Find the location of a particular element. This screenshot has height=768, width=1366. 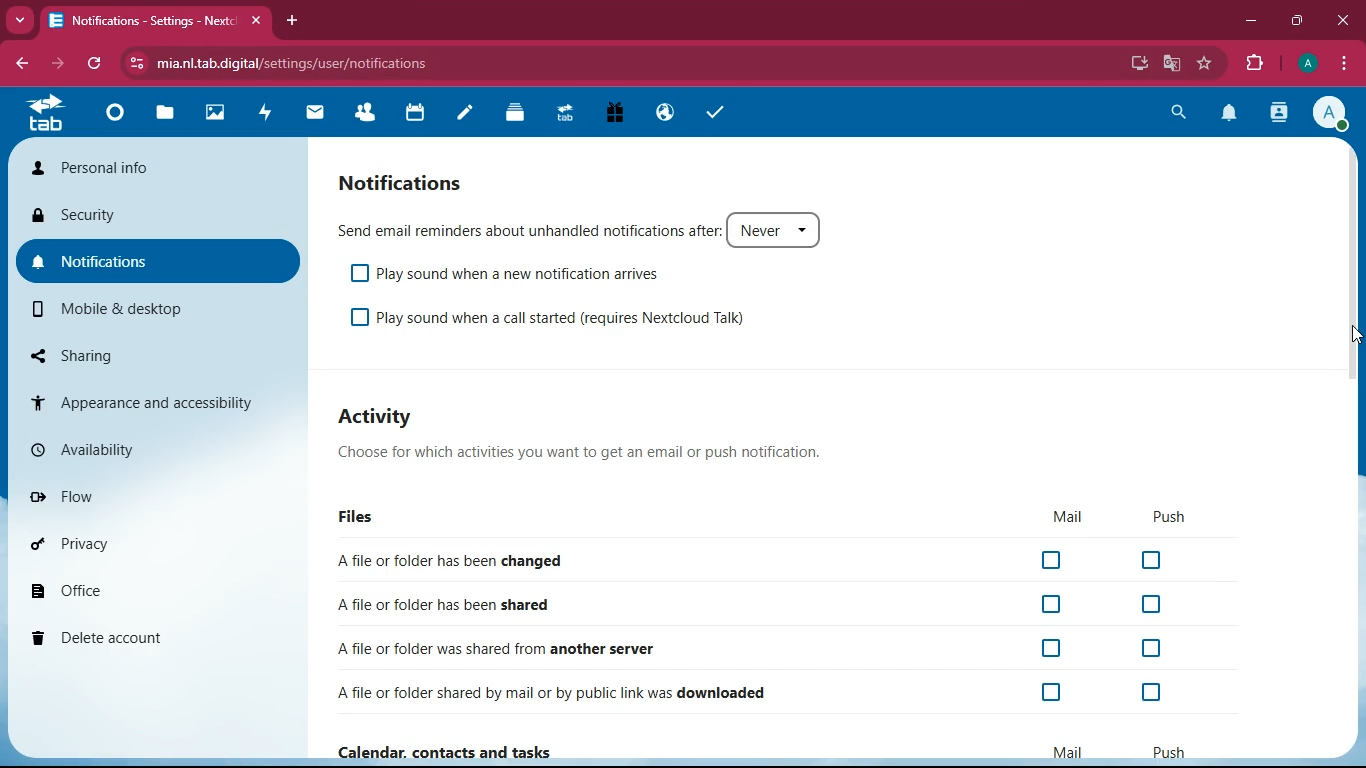

personal info is located at coordinates (158, 167).